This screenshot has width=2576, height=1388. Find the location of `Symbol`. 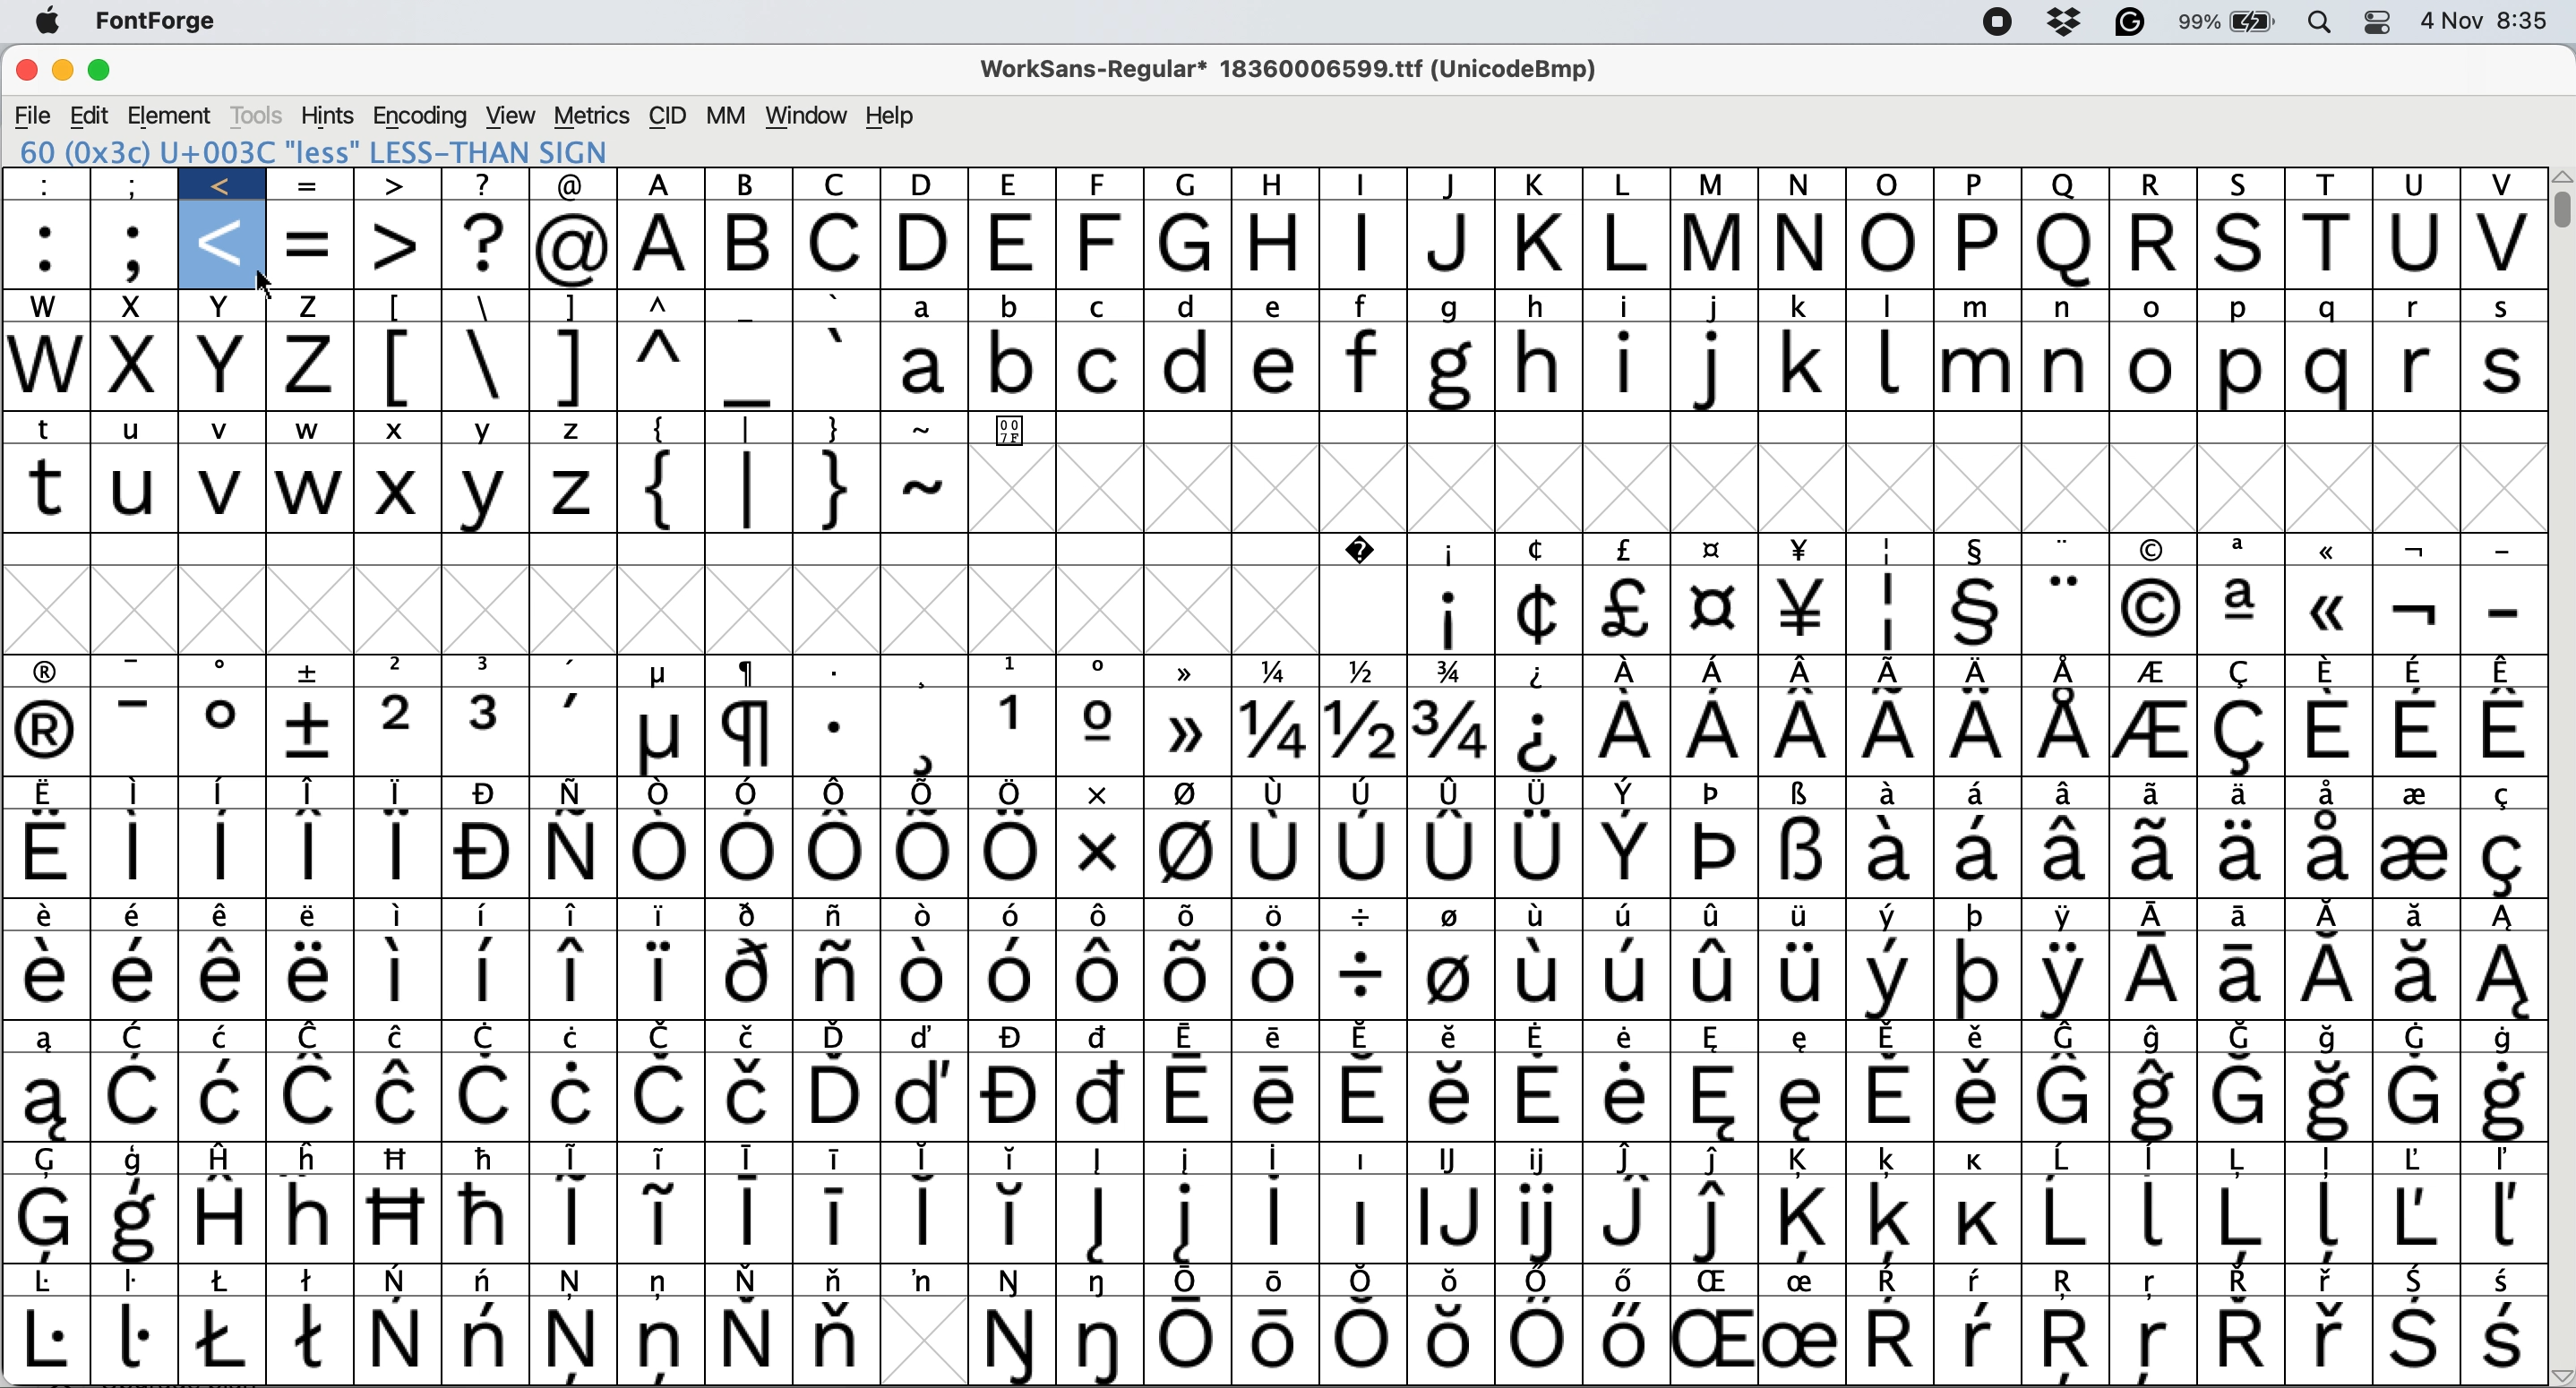

Symbol is located at coordinates (2412, 1220).